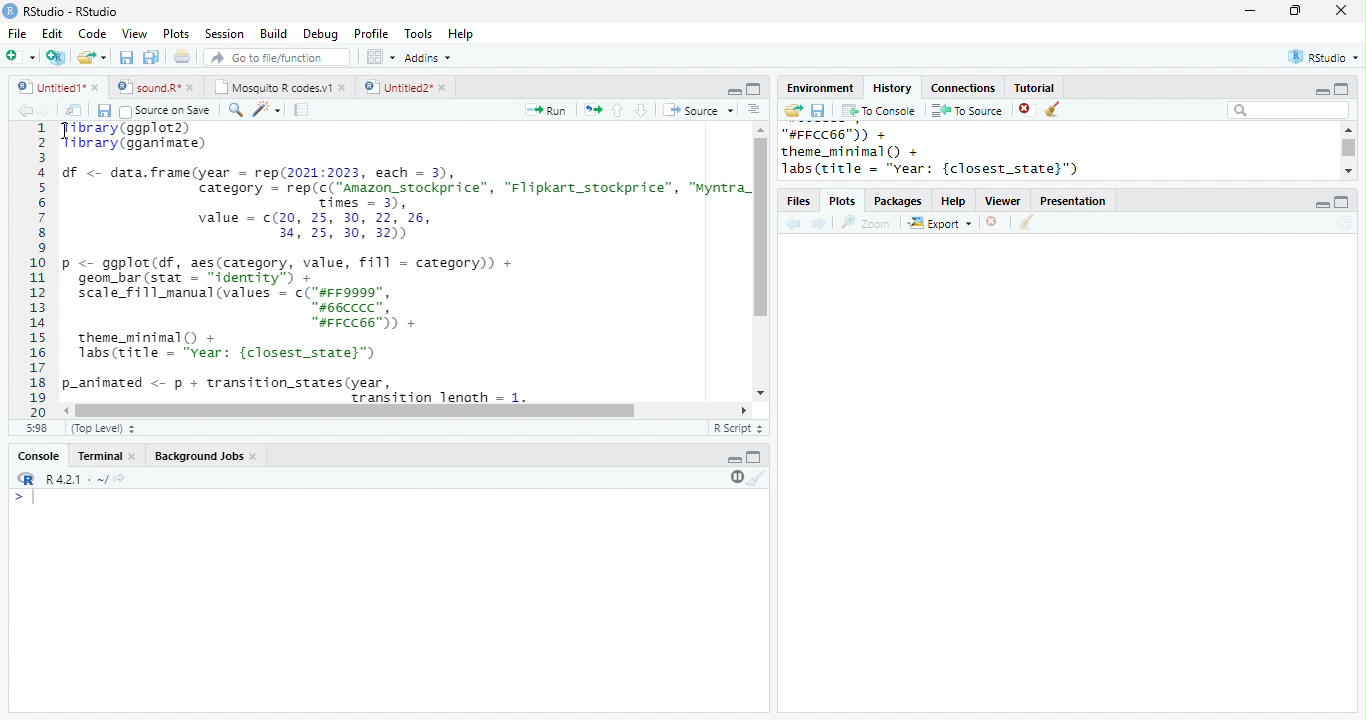 This screenshot has height=720, width=1366. Describe the element at coordinates (548, 110) in the screenshot. I see `Run` at that location.